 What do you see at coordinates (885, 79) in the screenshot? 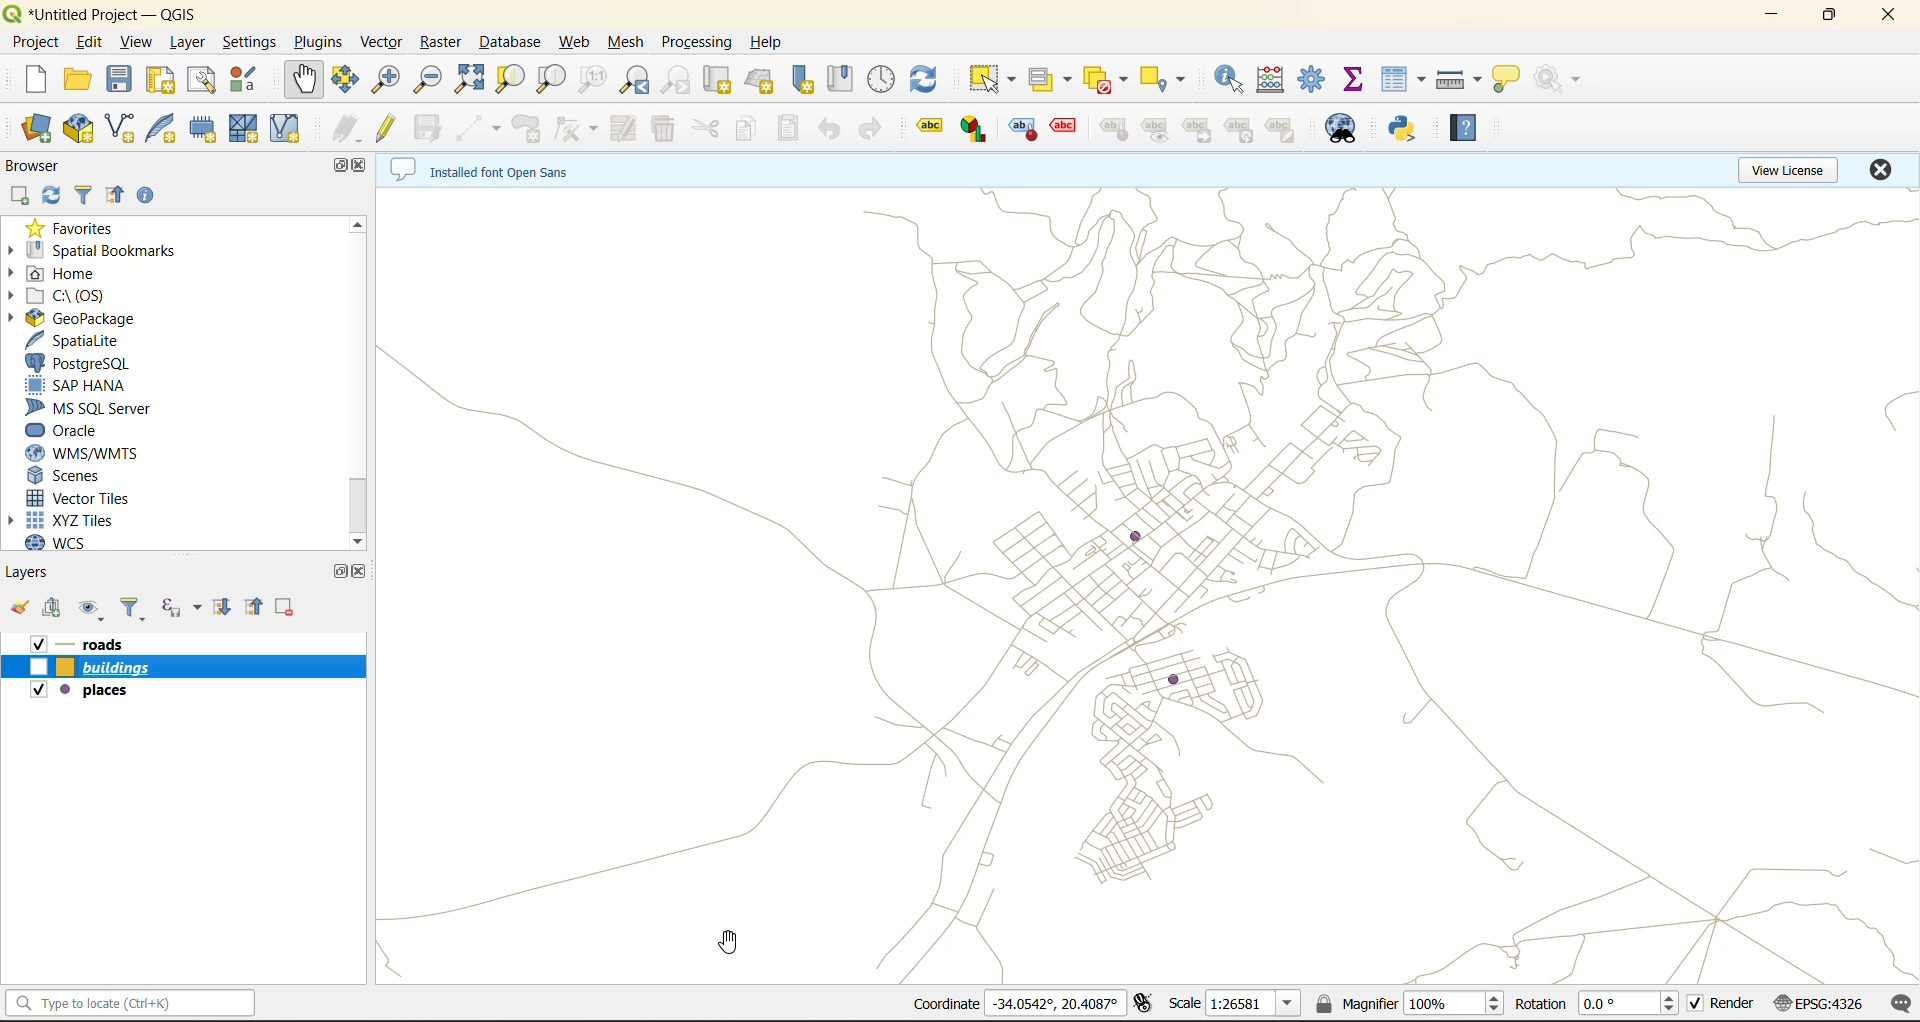
I see `control panel` at bounding box center [885, 79].